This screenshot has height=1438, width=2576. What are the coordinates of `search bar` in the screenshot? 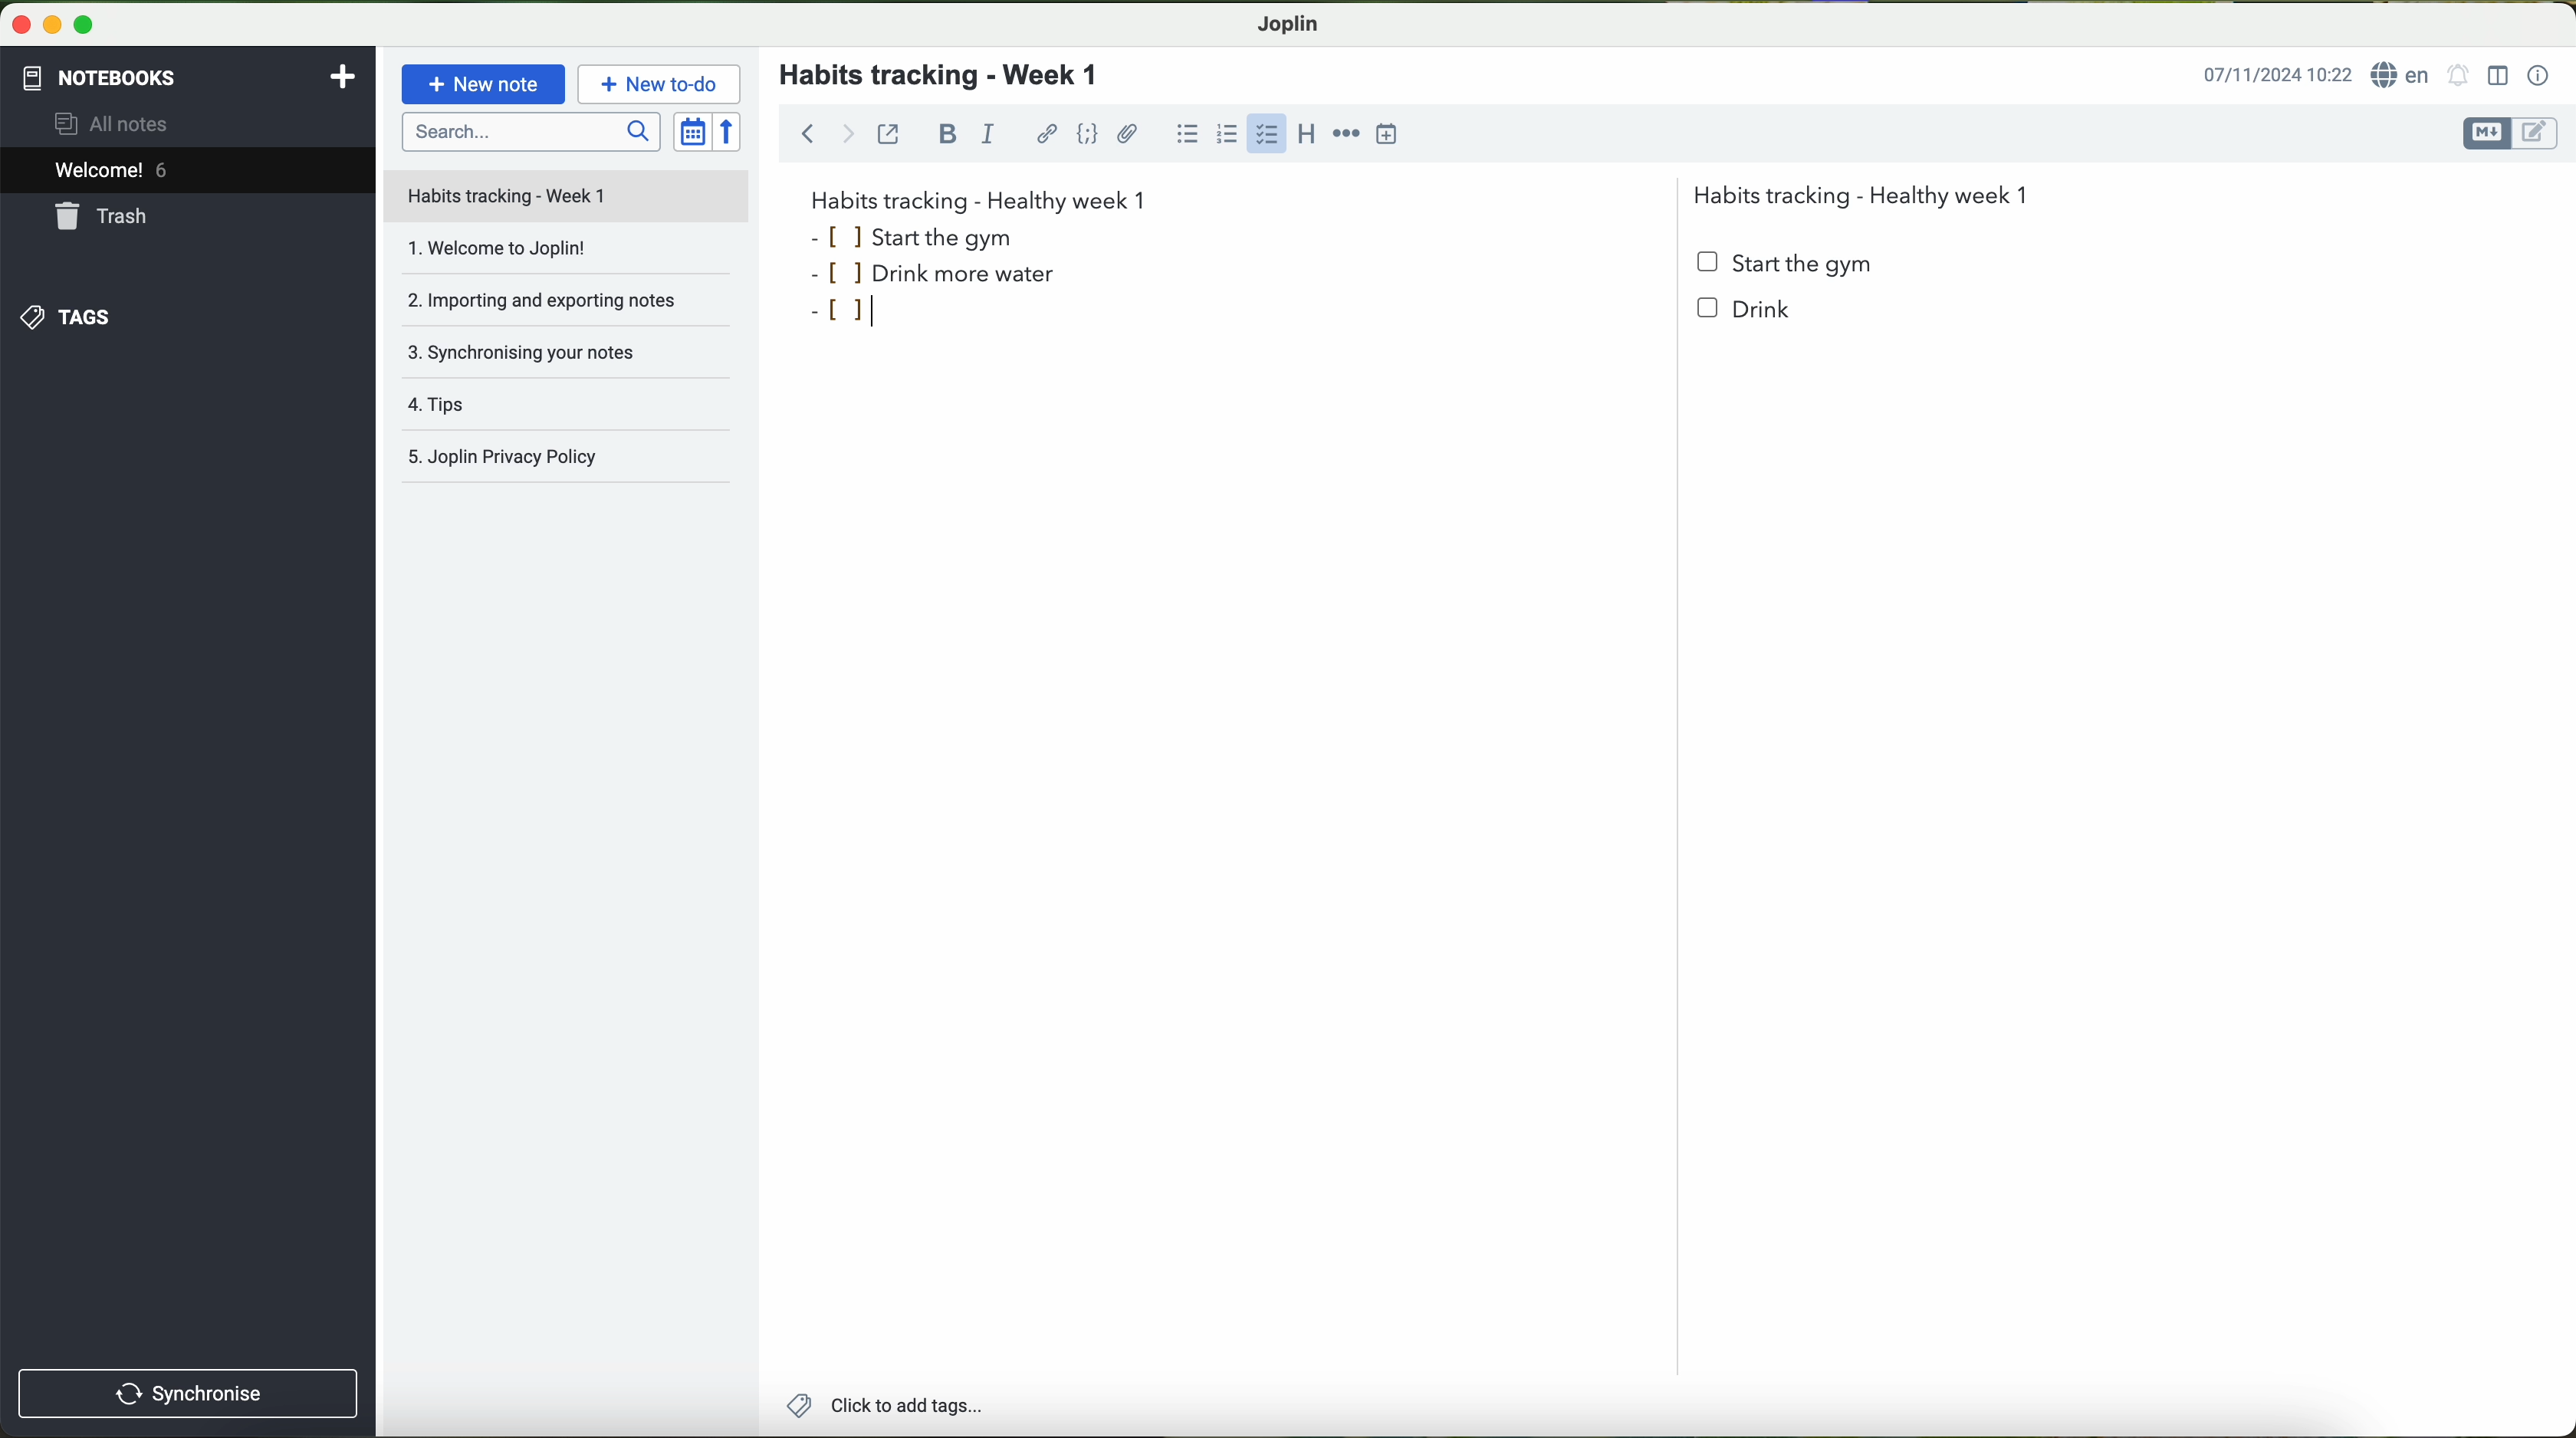 It's located at (529, 131).